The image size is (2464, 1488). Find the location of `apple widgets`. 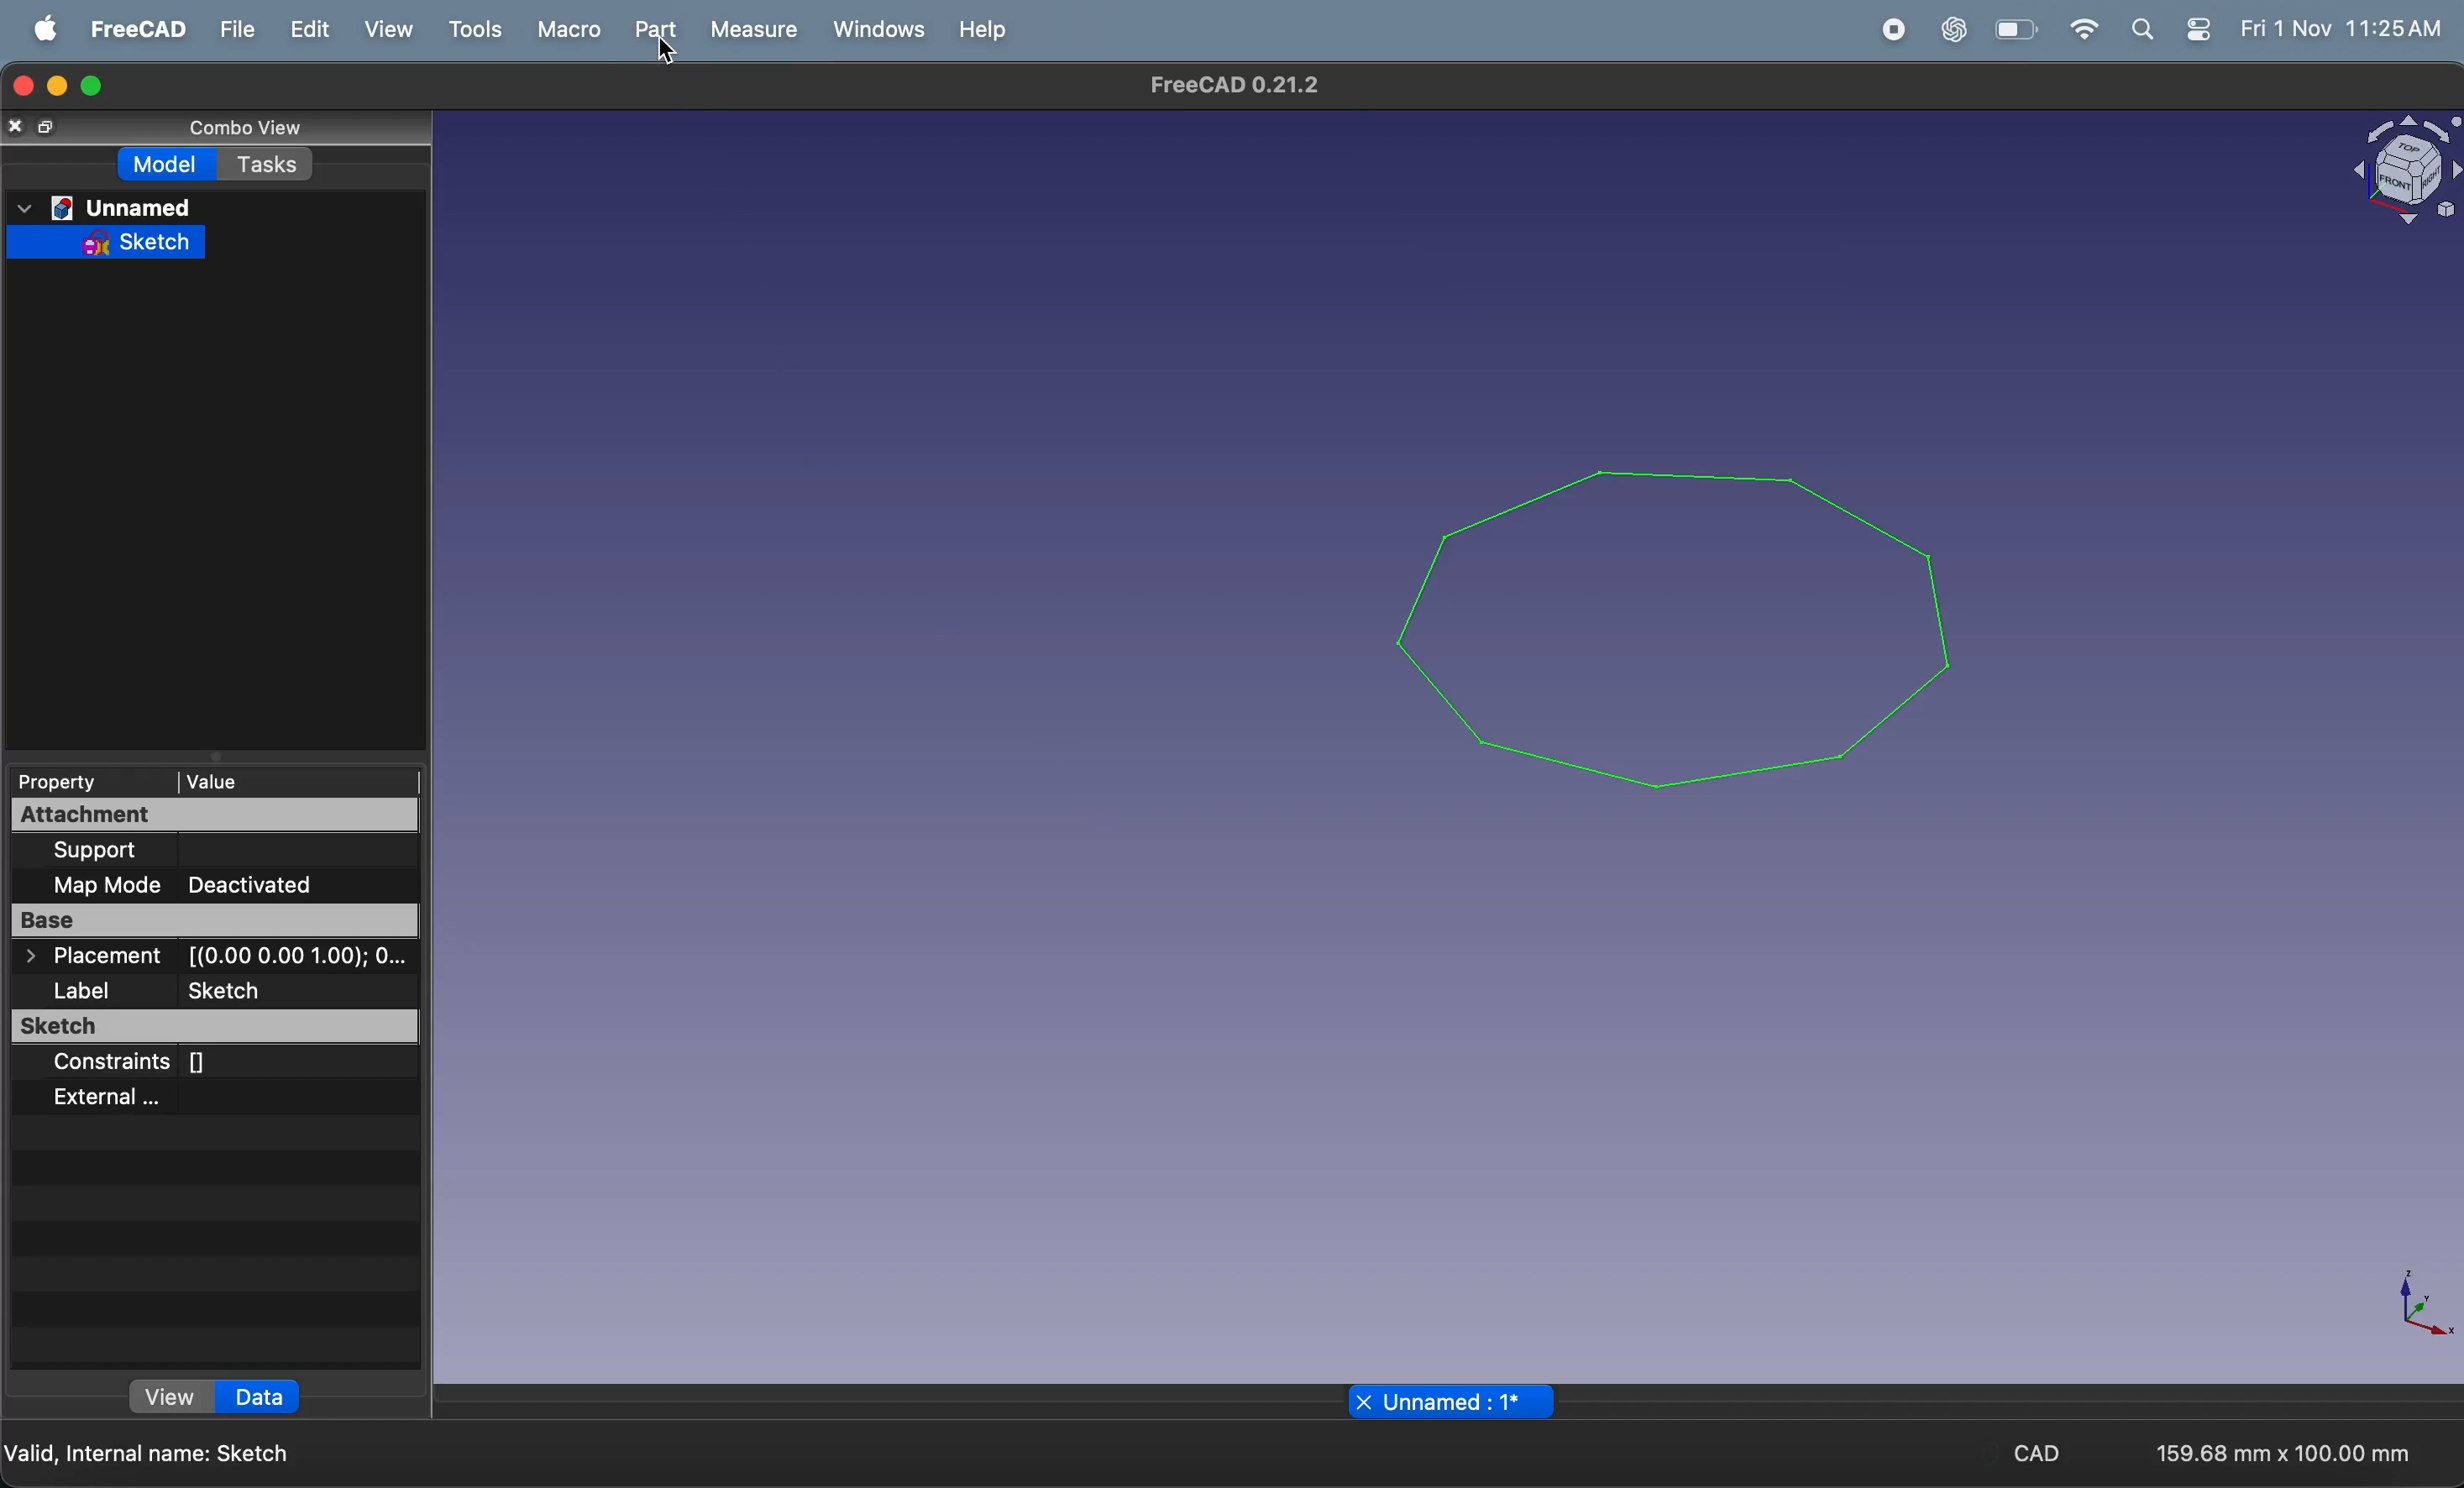

apple widgets is located at coordinates (2198, 28).